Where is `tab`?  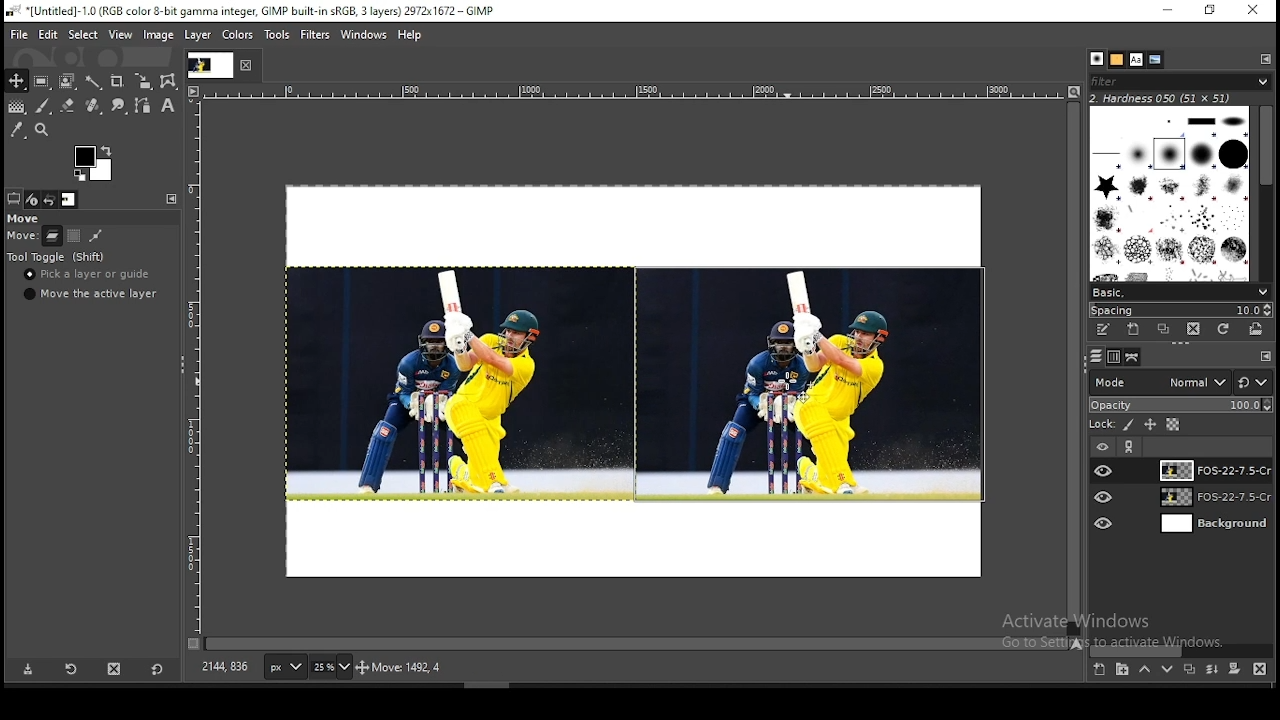
tab is located at coordinates (209, 65).